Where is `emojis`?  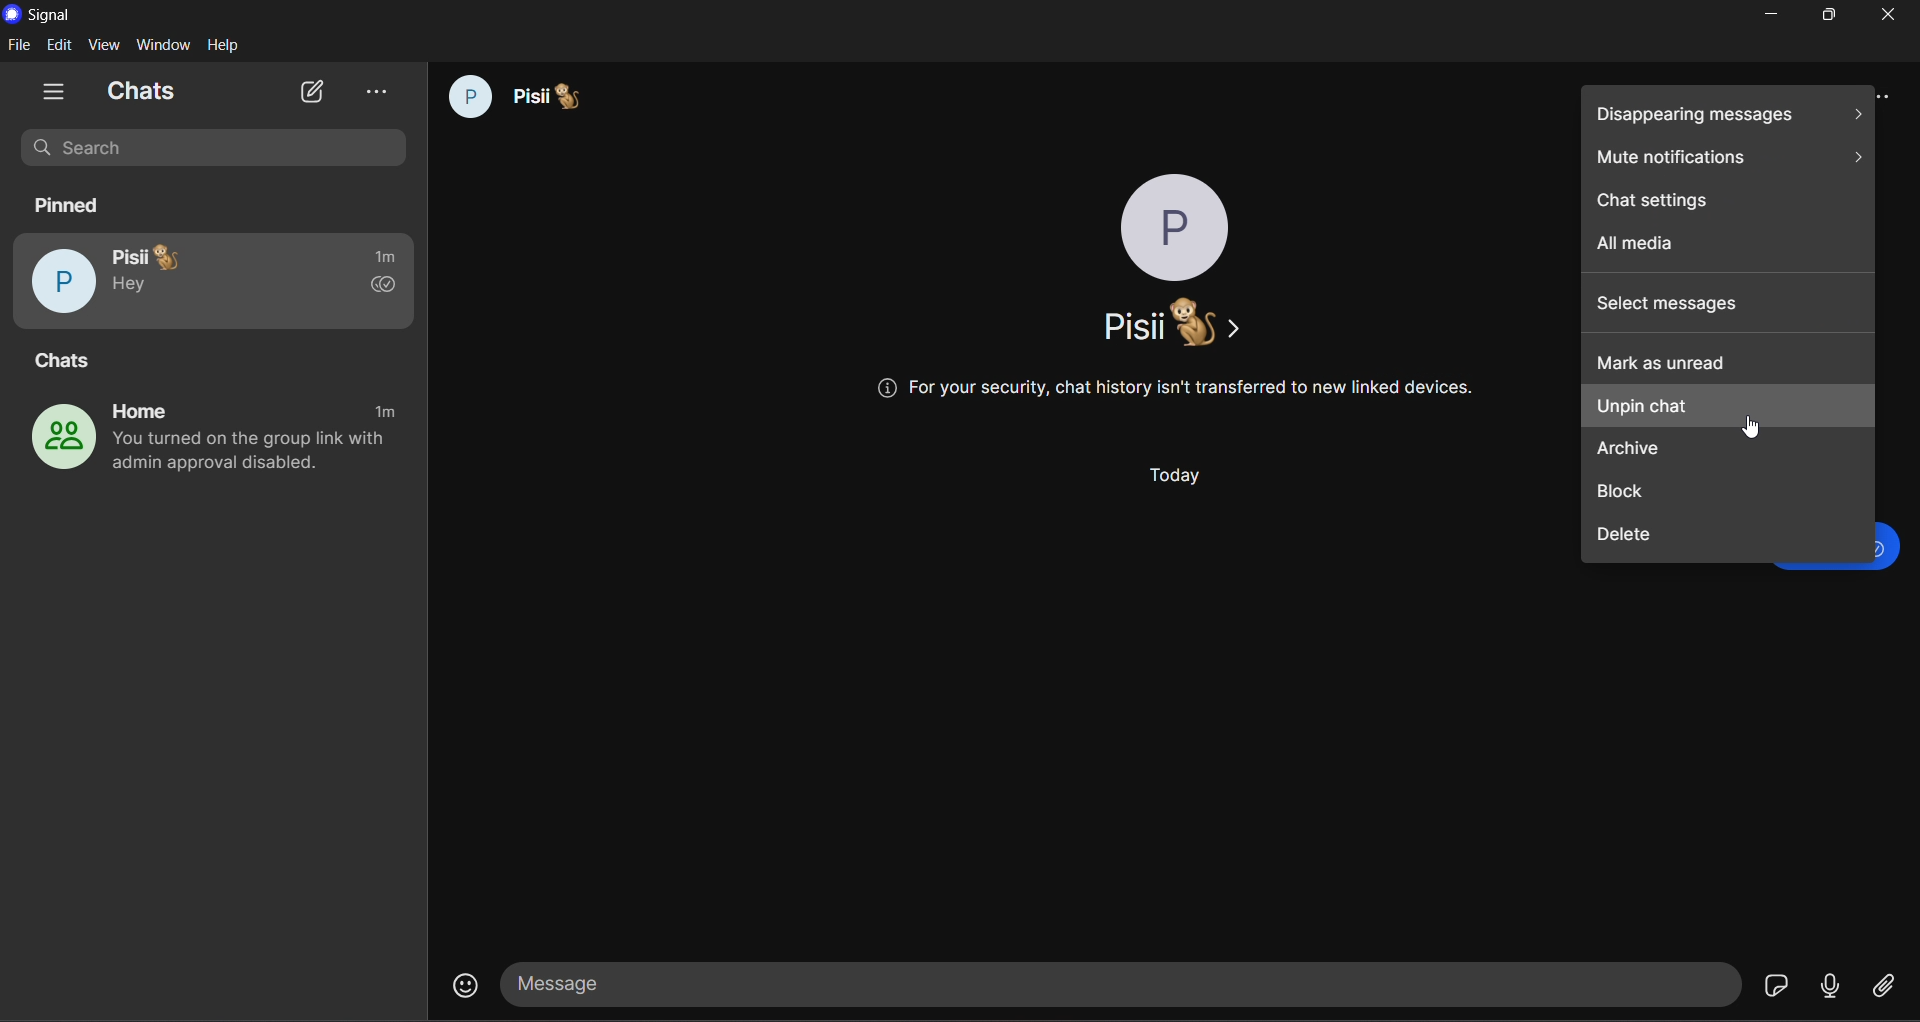 emojis is located at coordinates (453, 982).